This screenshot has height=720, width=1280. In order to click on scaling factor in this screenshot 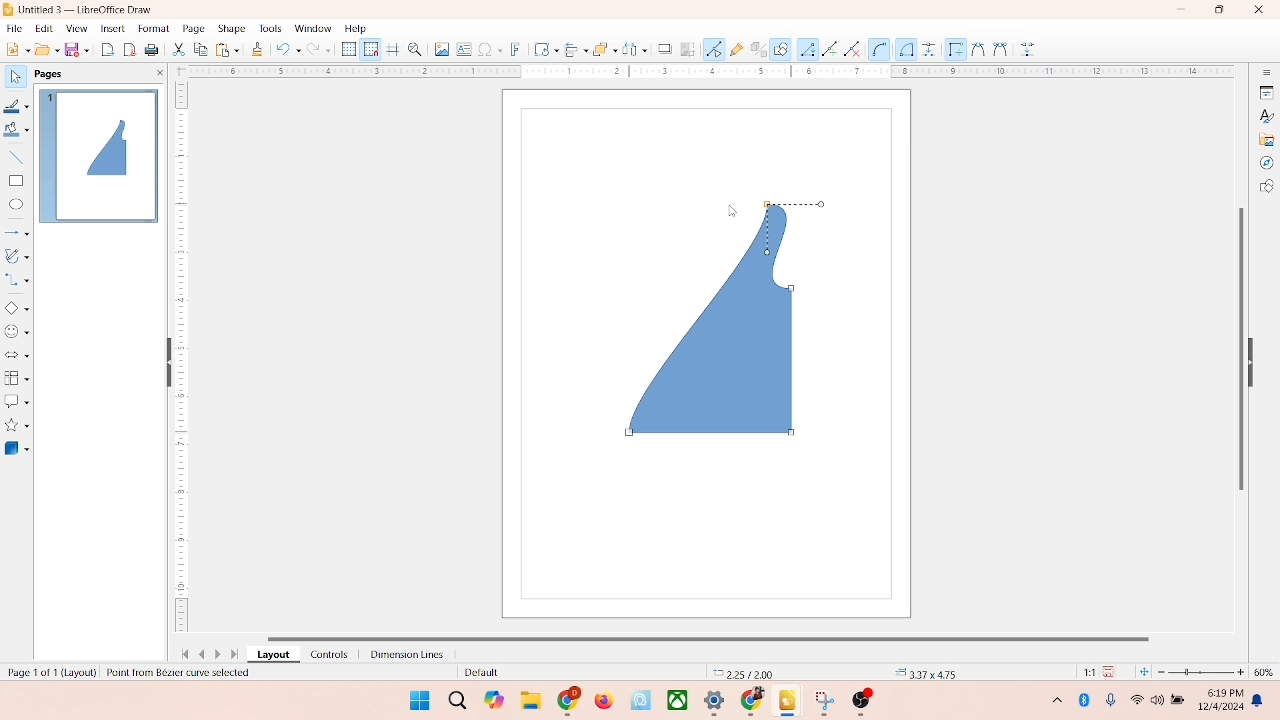, I will do `click(1084, 672)`.